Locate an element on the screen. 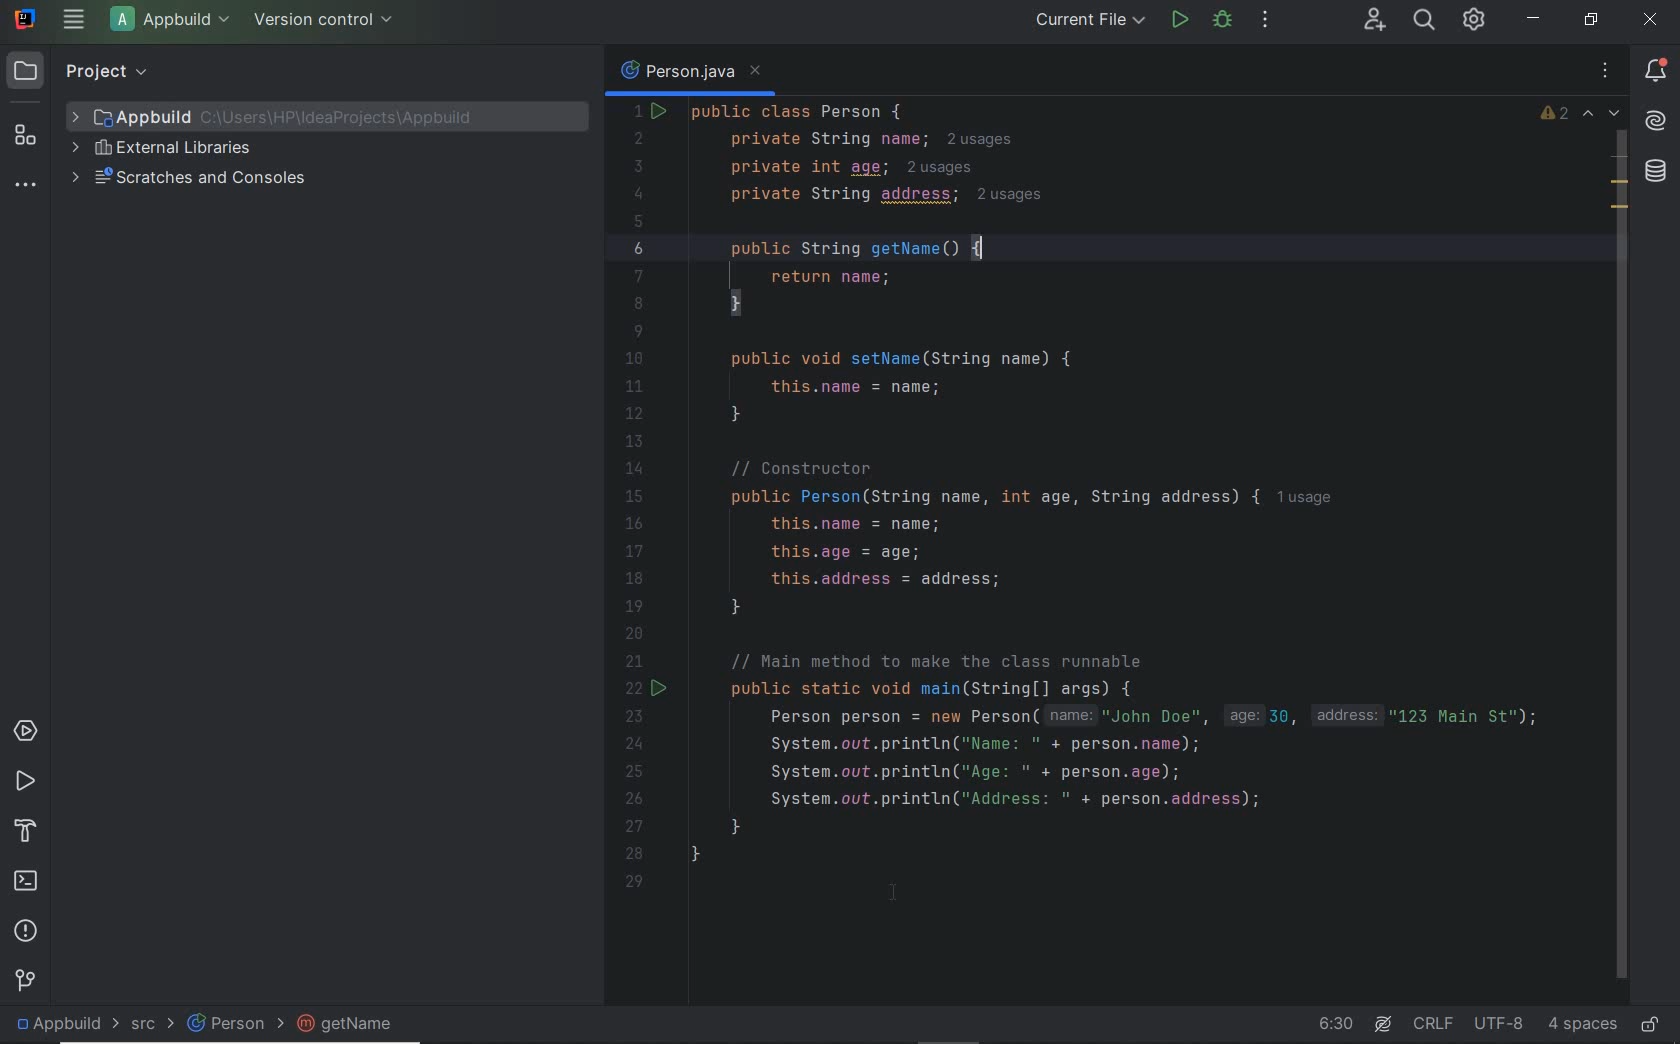  project file name is located at coordinates (57, 1022).